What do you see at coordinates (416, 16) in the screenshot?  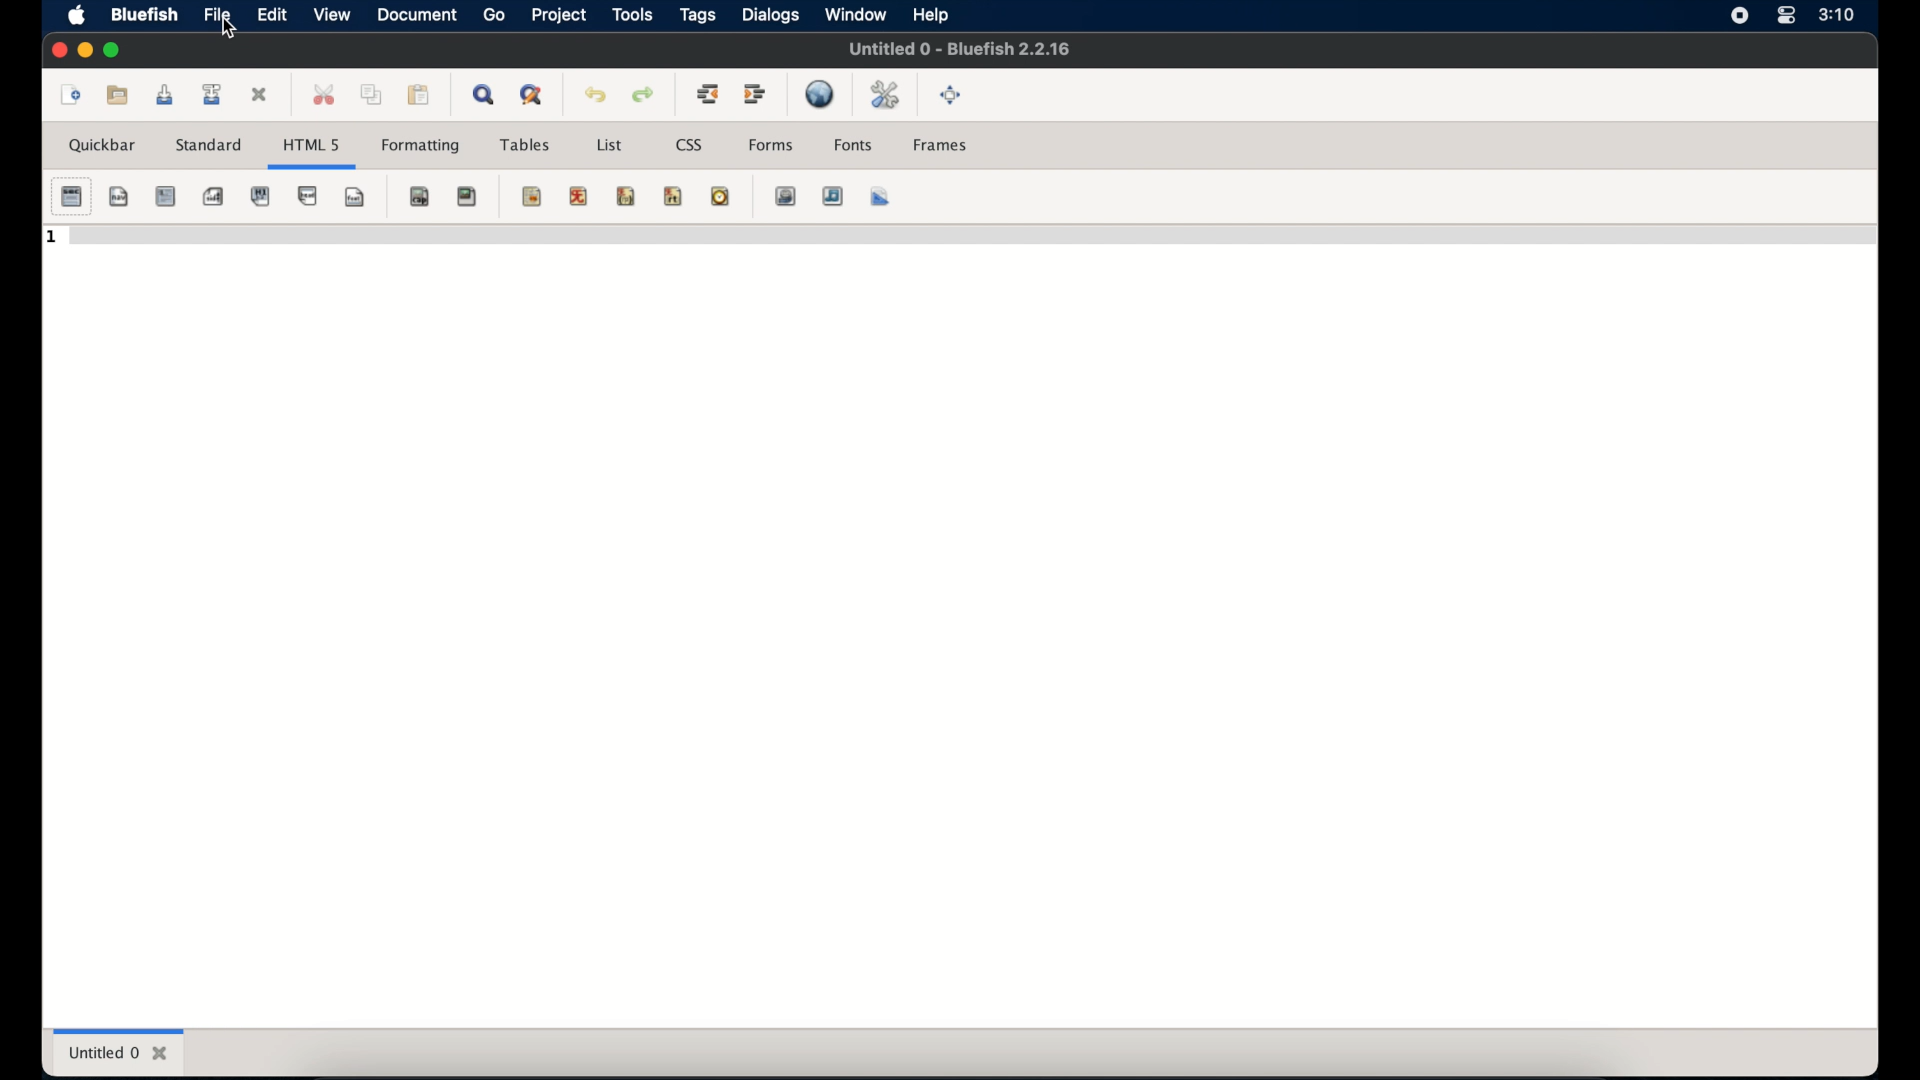 I see `document` at bounding box center [416, 16].